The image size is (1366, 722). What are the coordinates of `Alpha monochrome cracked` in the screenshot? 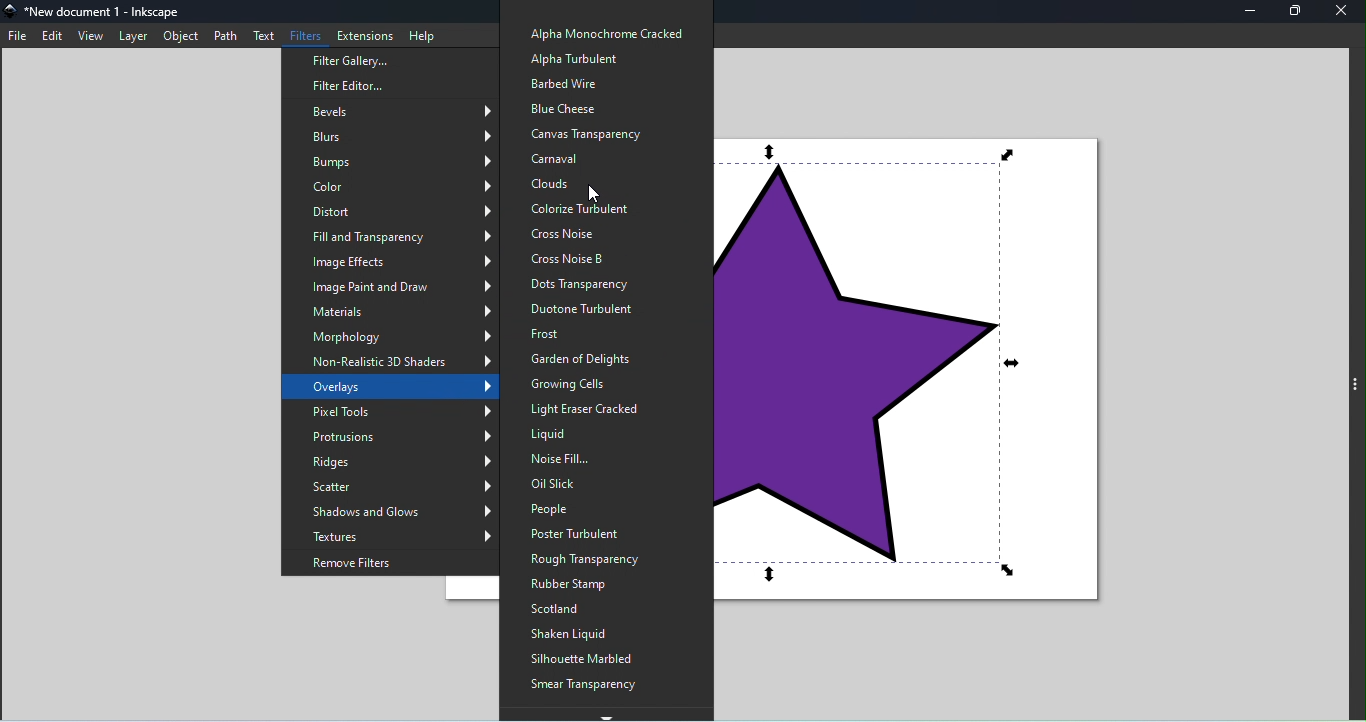 It's located at (603, 32).